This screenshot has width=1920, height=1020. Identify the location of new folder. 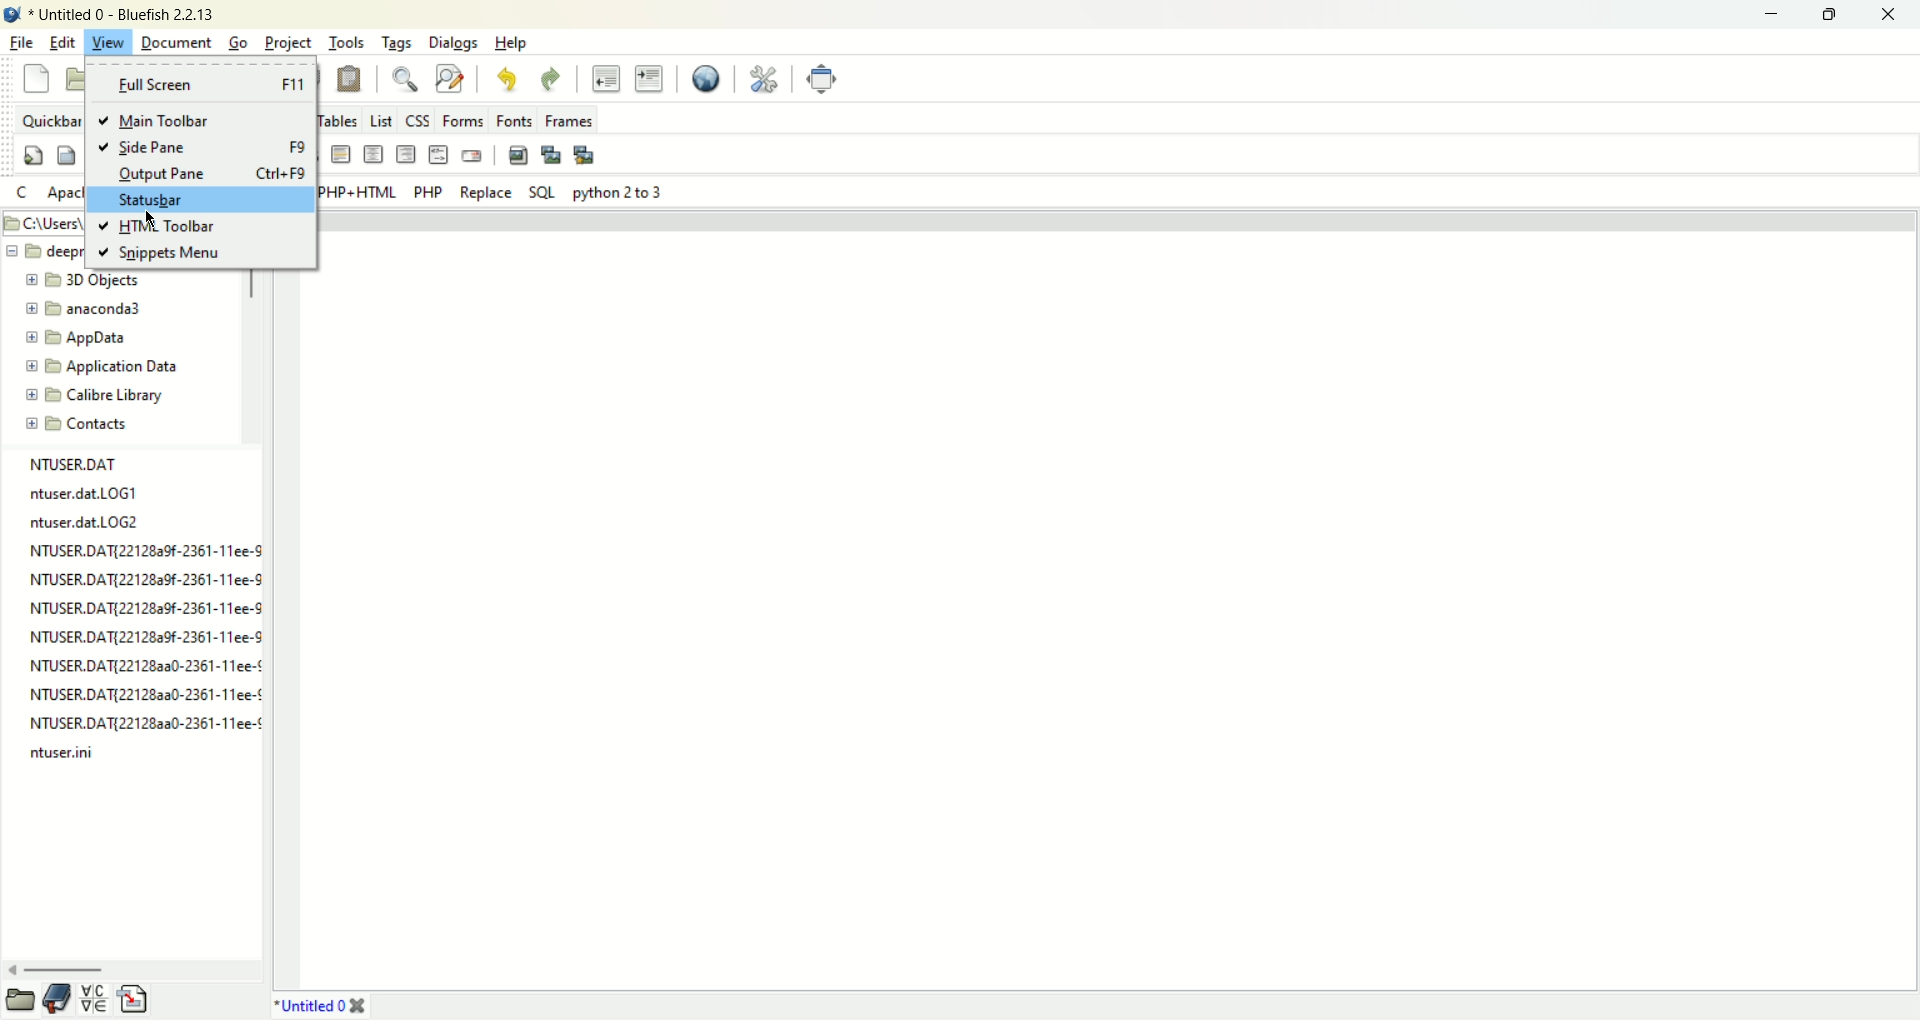
(91, 279).